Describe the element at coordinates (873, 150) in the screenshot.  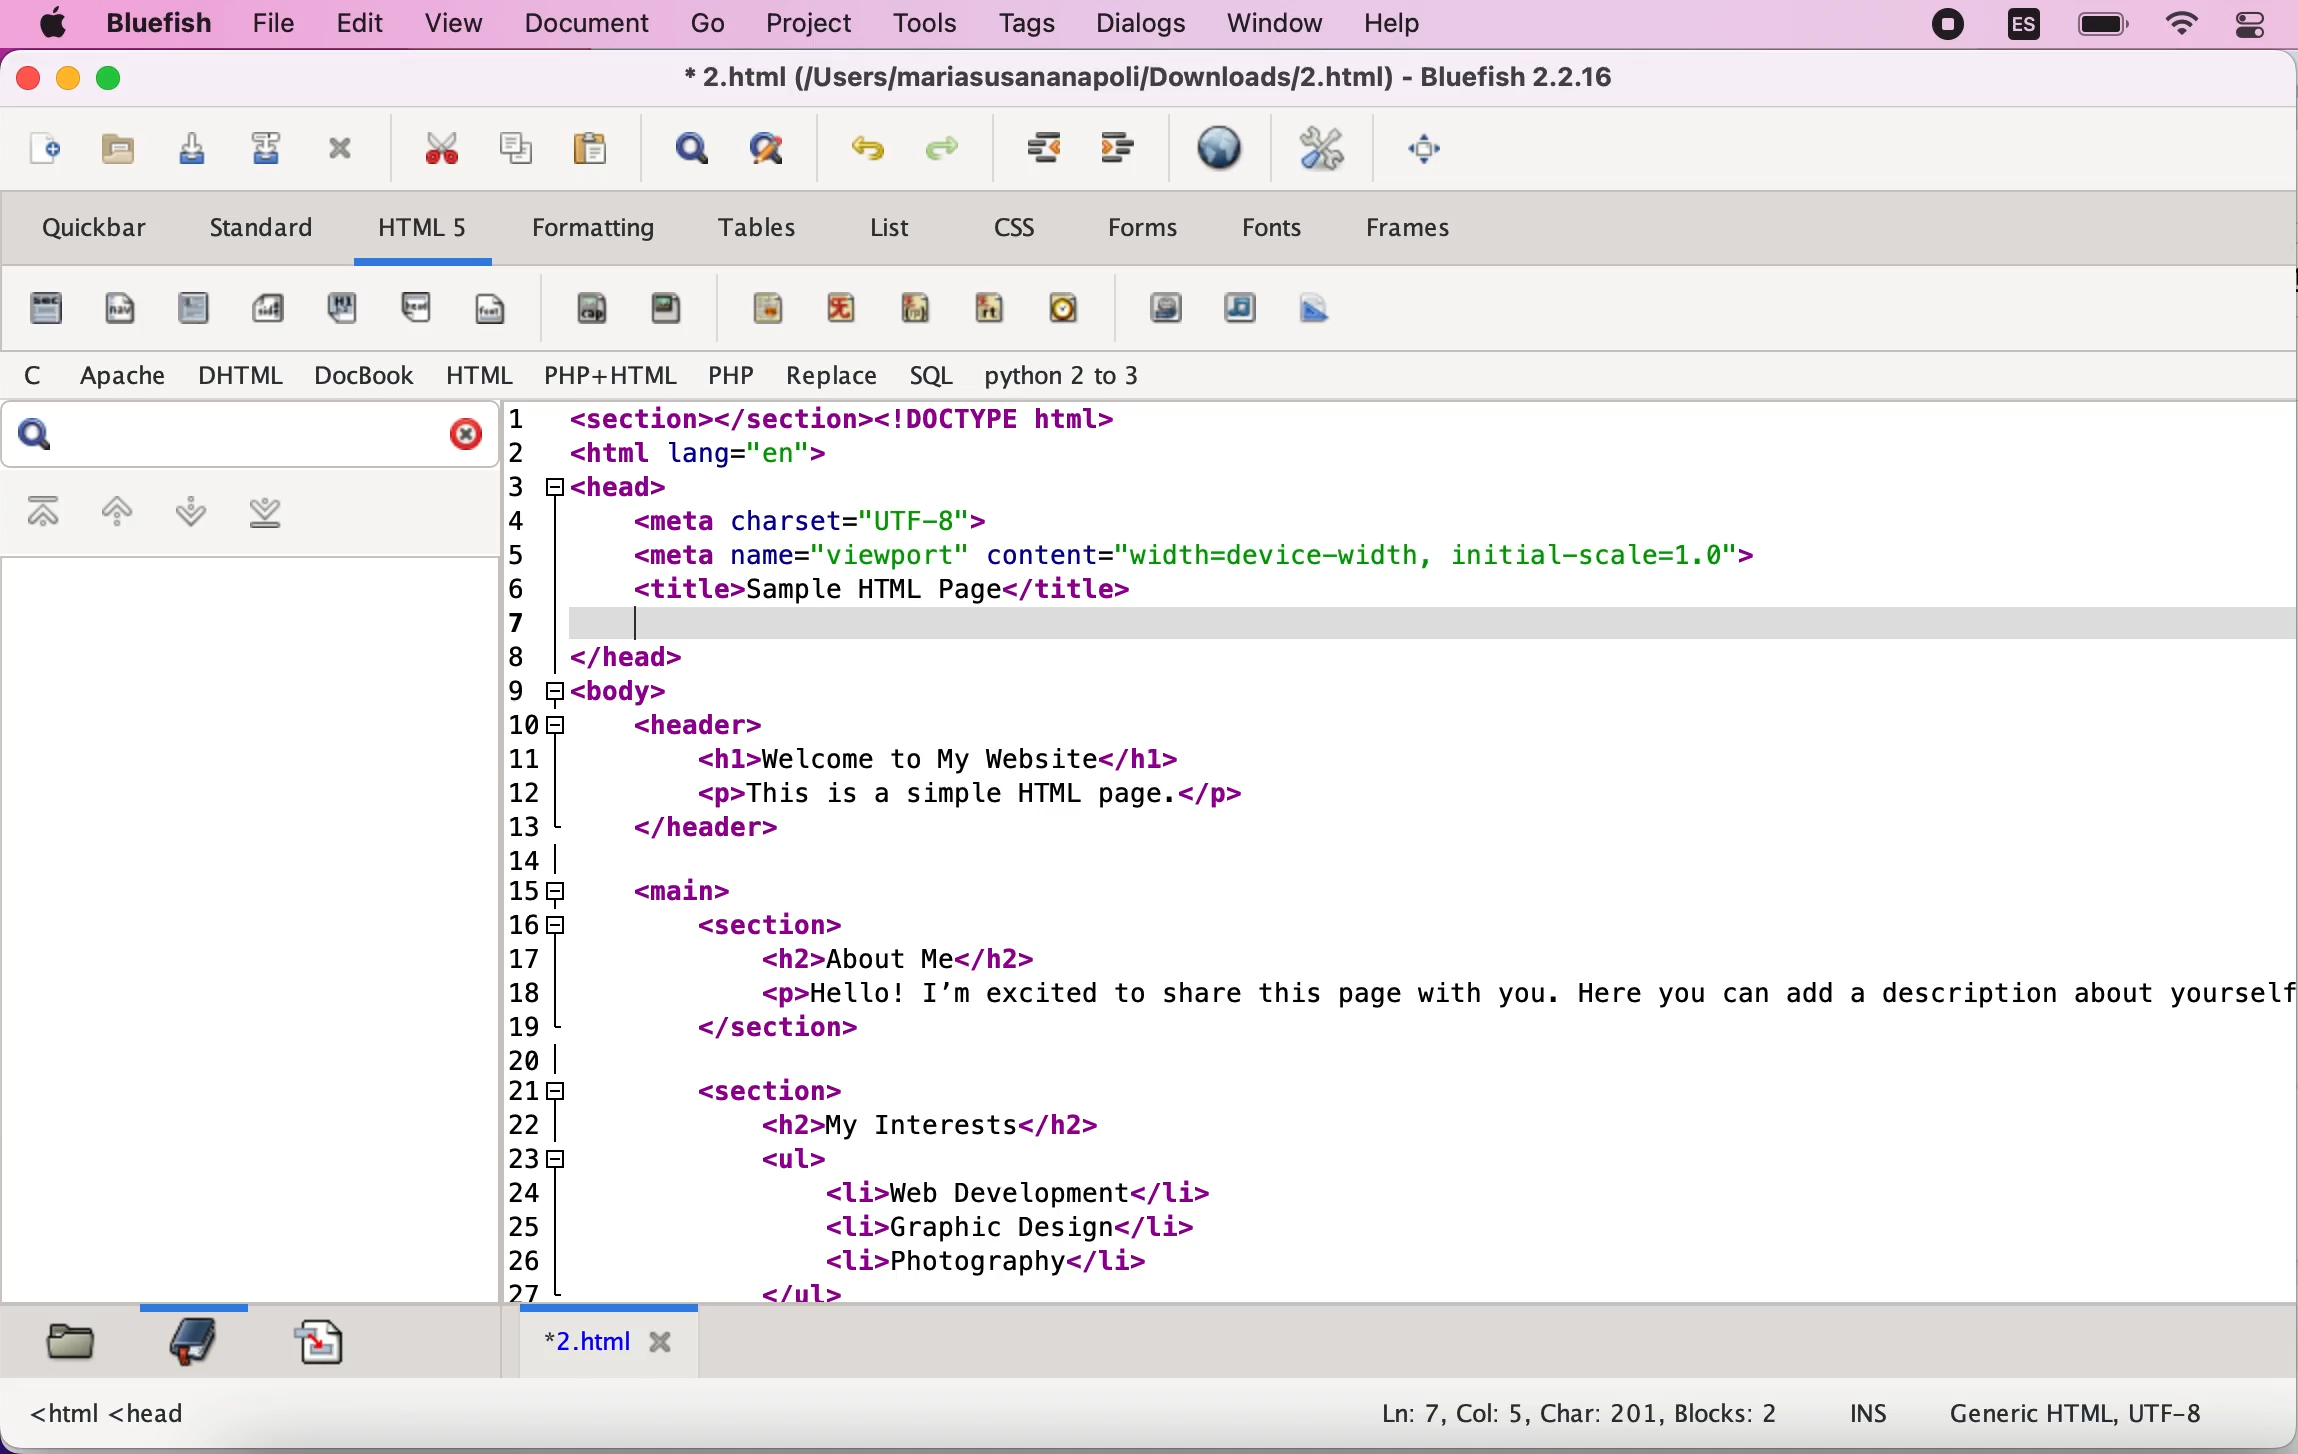
I see `undo` at that location.